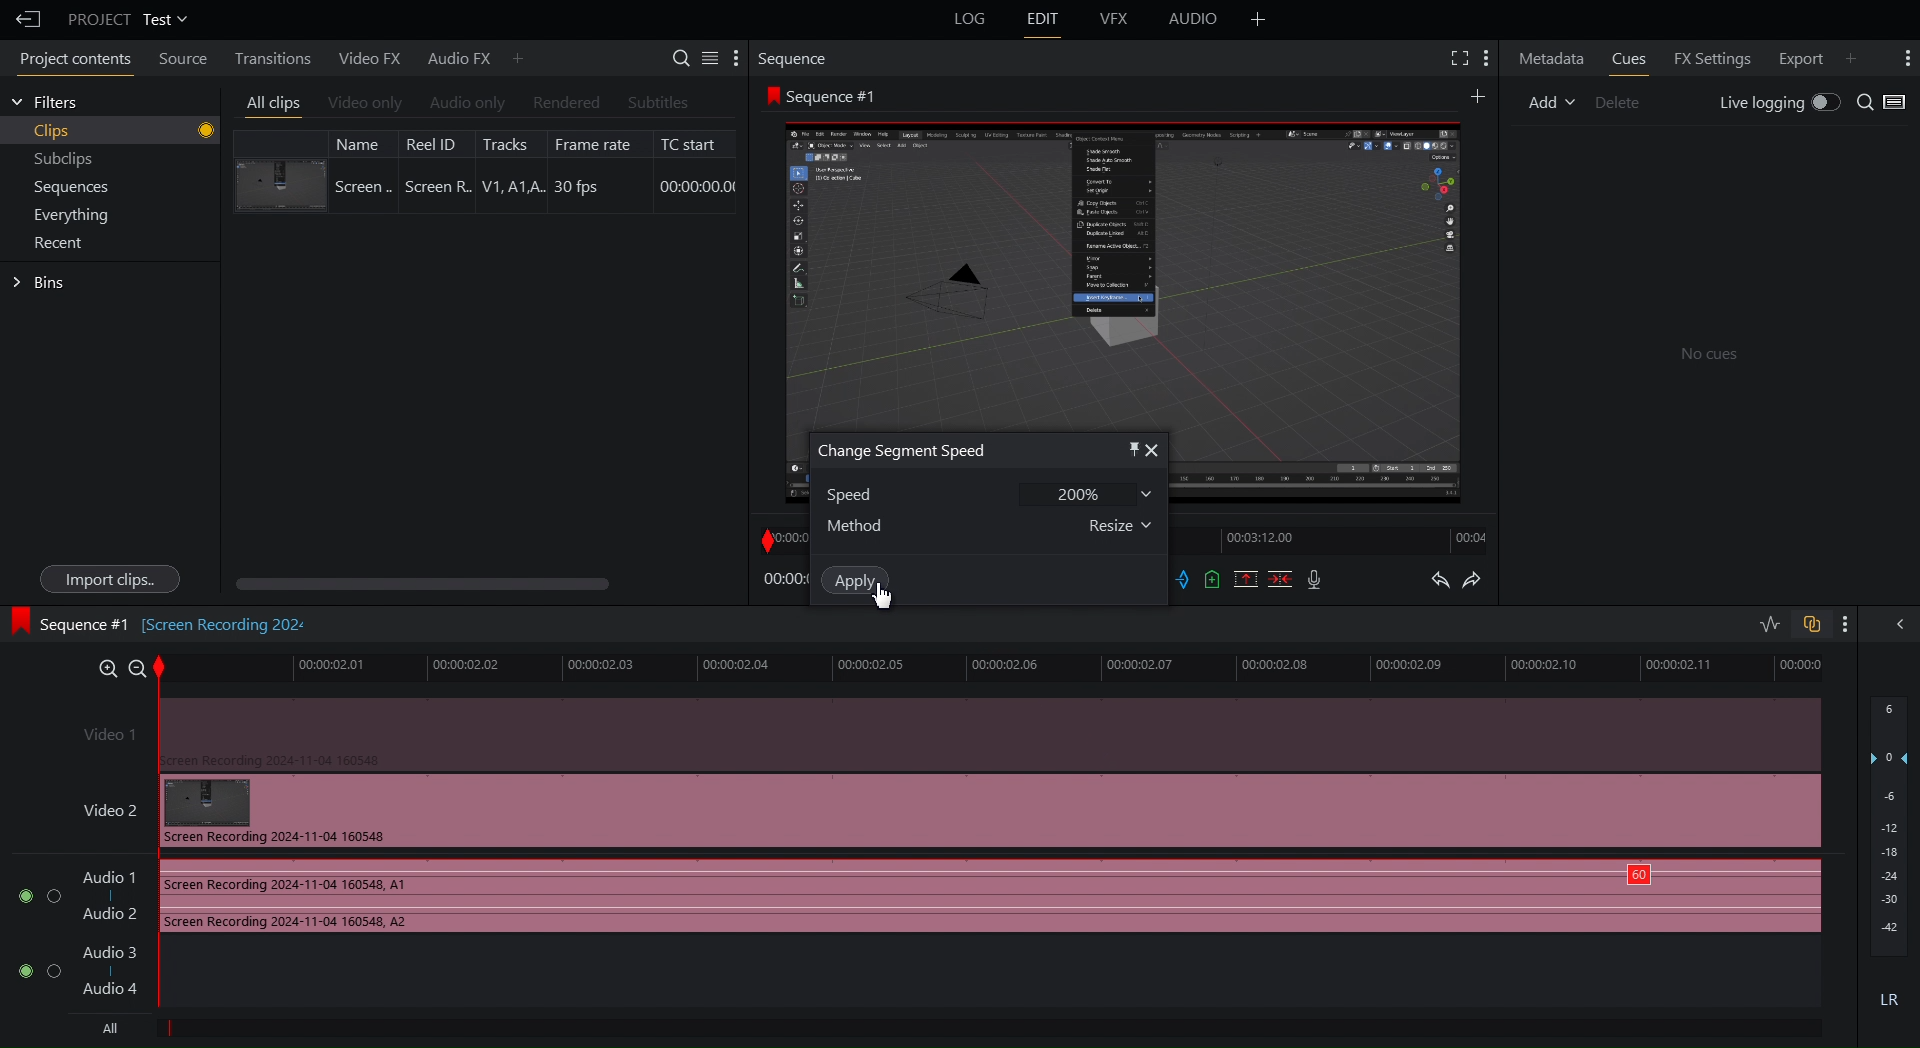 Image resolution: width=1920 pixels, height=1048 pixels. I want to click on Filters, so click(45, 102).